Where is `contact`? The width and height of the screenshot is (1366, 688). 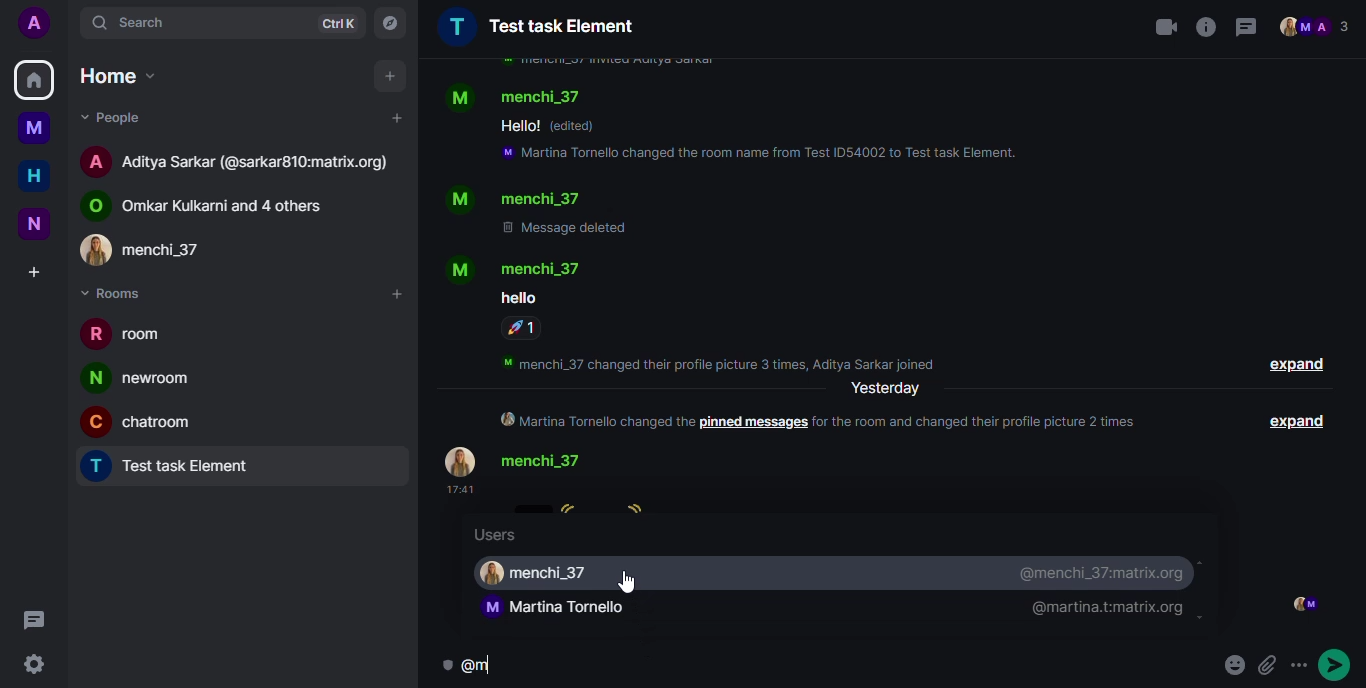
contact is located at coordinates (518, 96).